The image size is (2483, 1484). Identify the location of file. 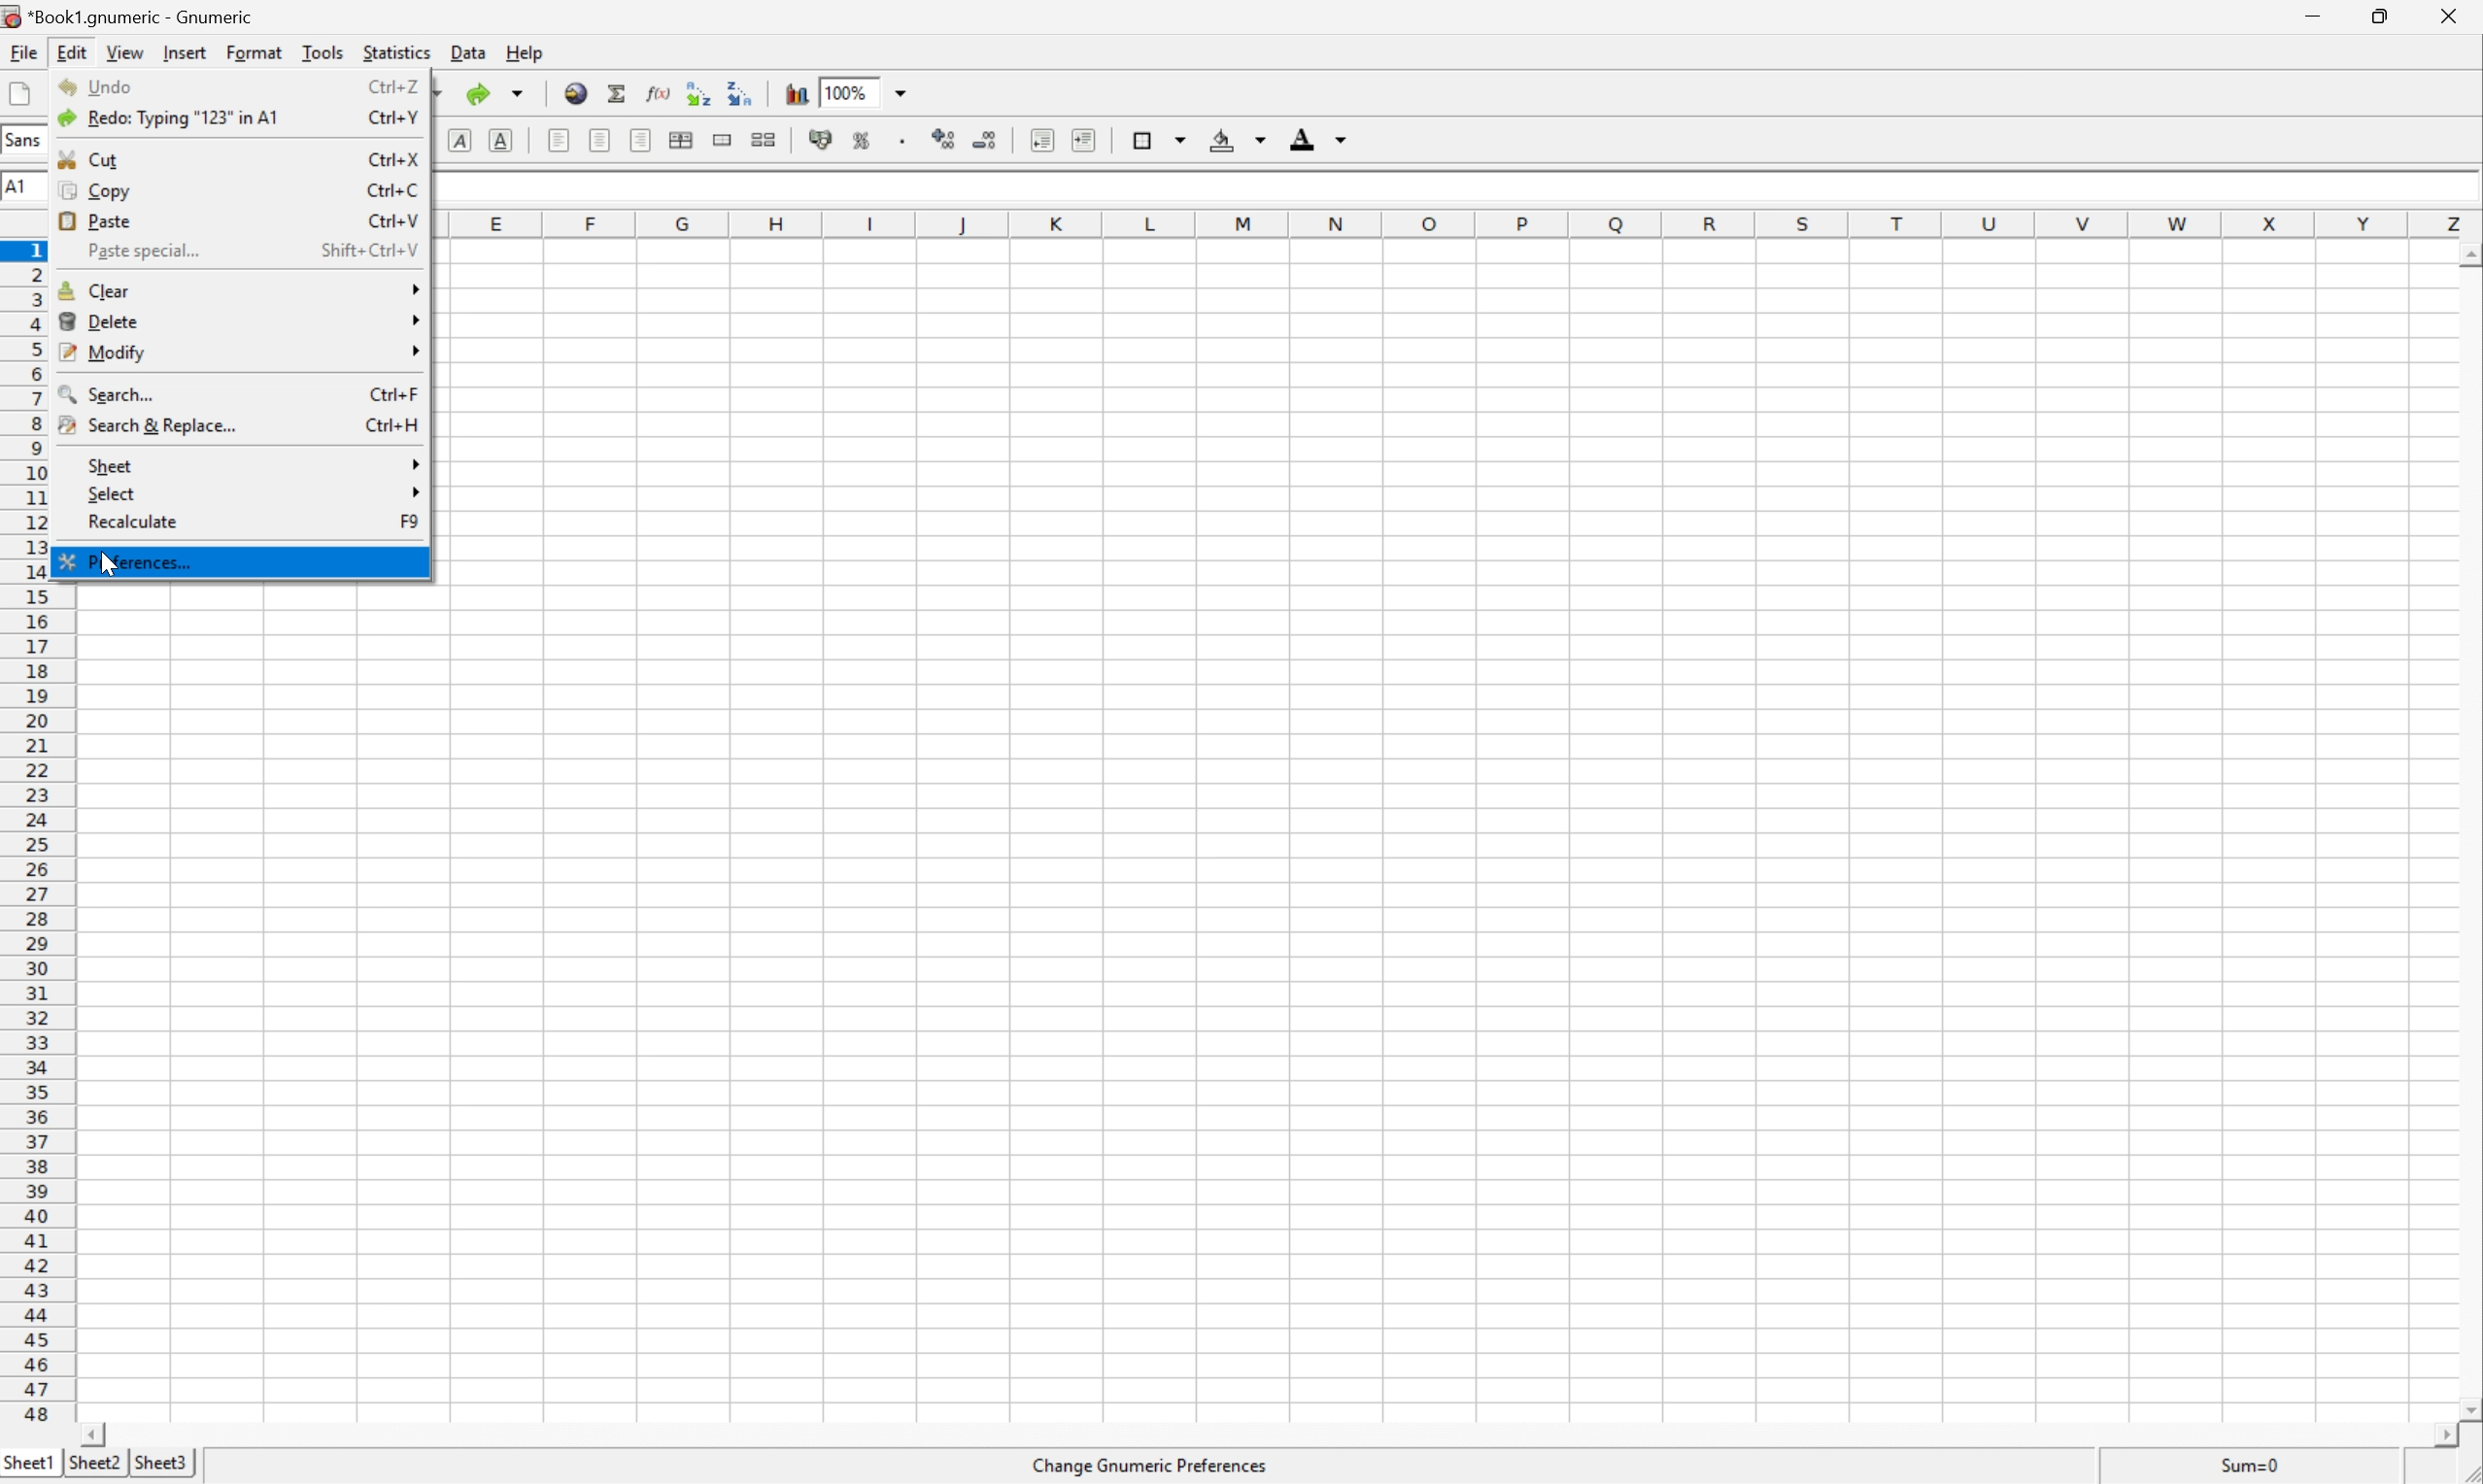
(22, 51).